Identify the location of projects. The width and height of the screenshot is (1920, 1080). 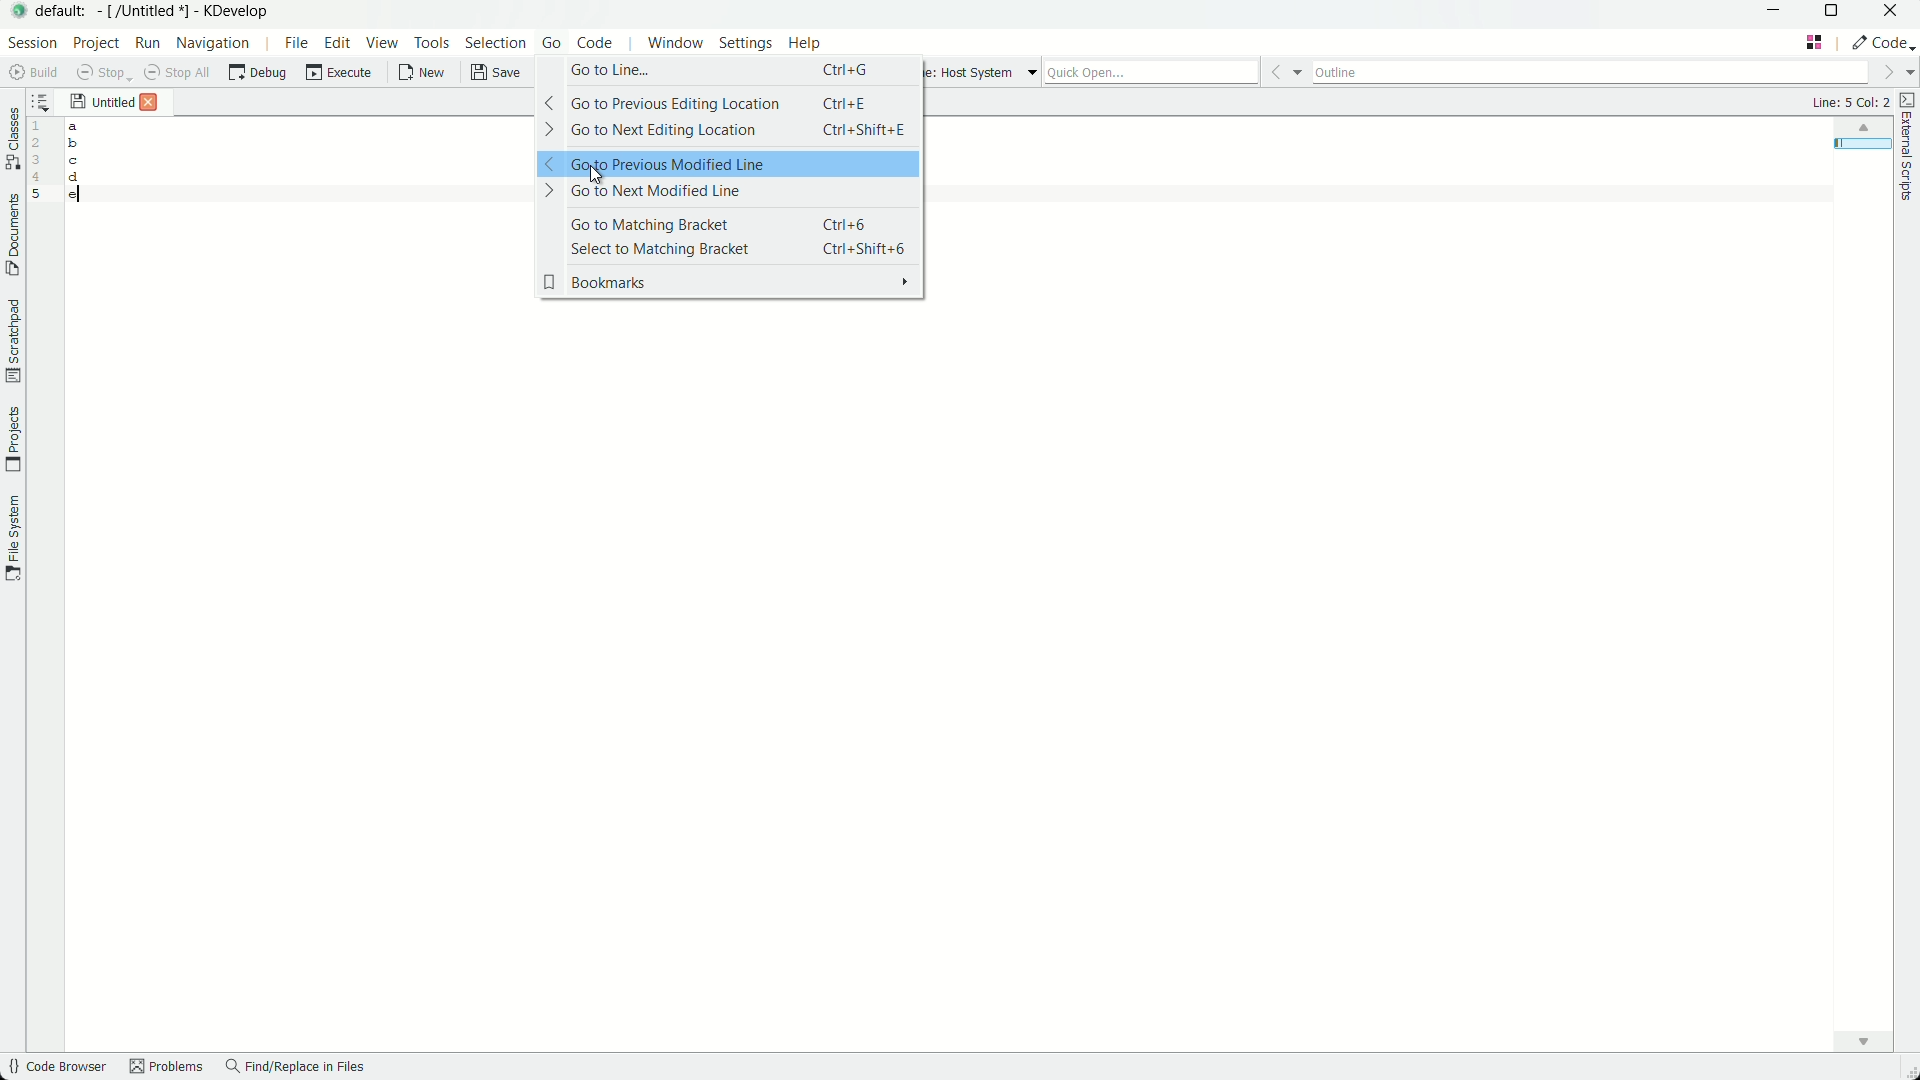
(14, 438).